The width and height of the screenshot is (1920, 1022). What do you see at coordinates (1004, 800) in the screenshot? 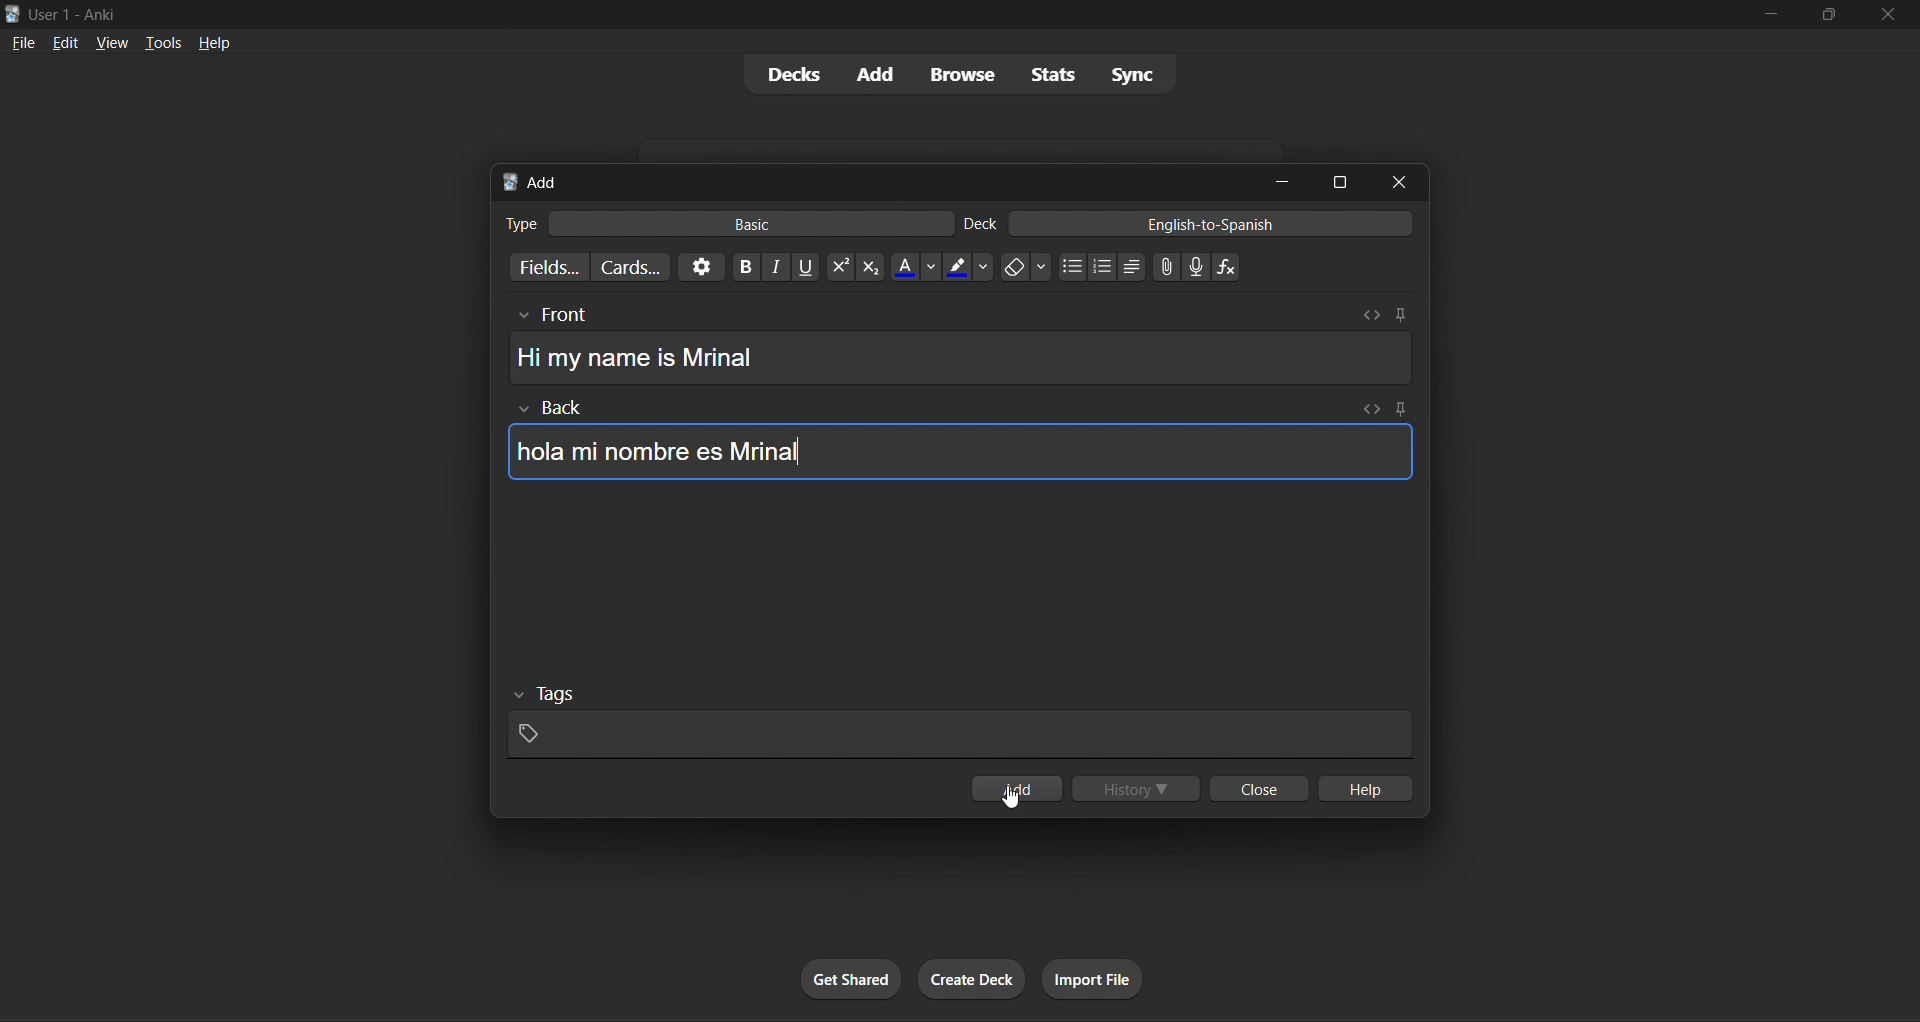
I see `cursor` at bounding box center [1004, 800].